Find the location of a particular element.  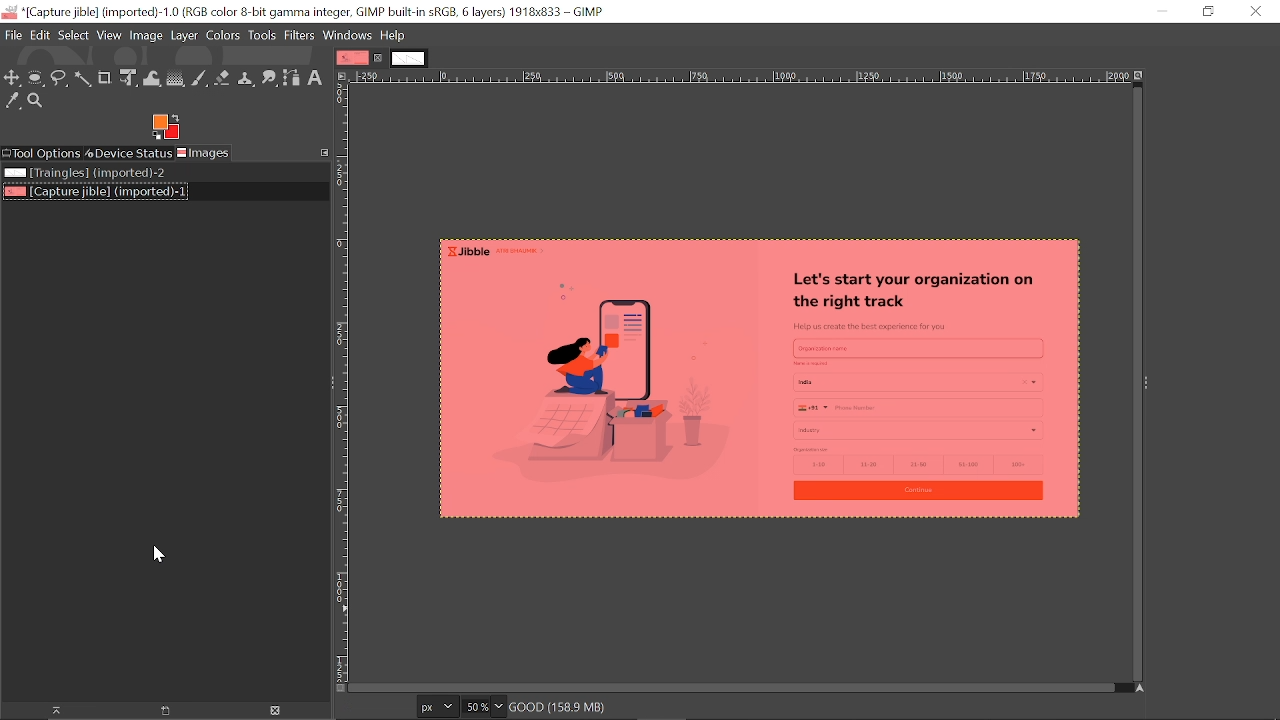

Configure this tab is located at coordinates (323, 151).